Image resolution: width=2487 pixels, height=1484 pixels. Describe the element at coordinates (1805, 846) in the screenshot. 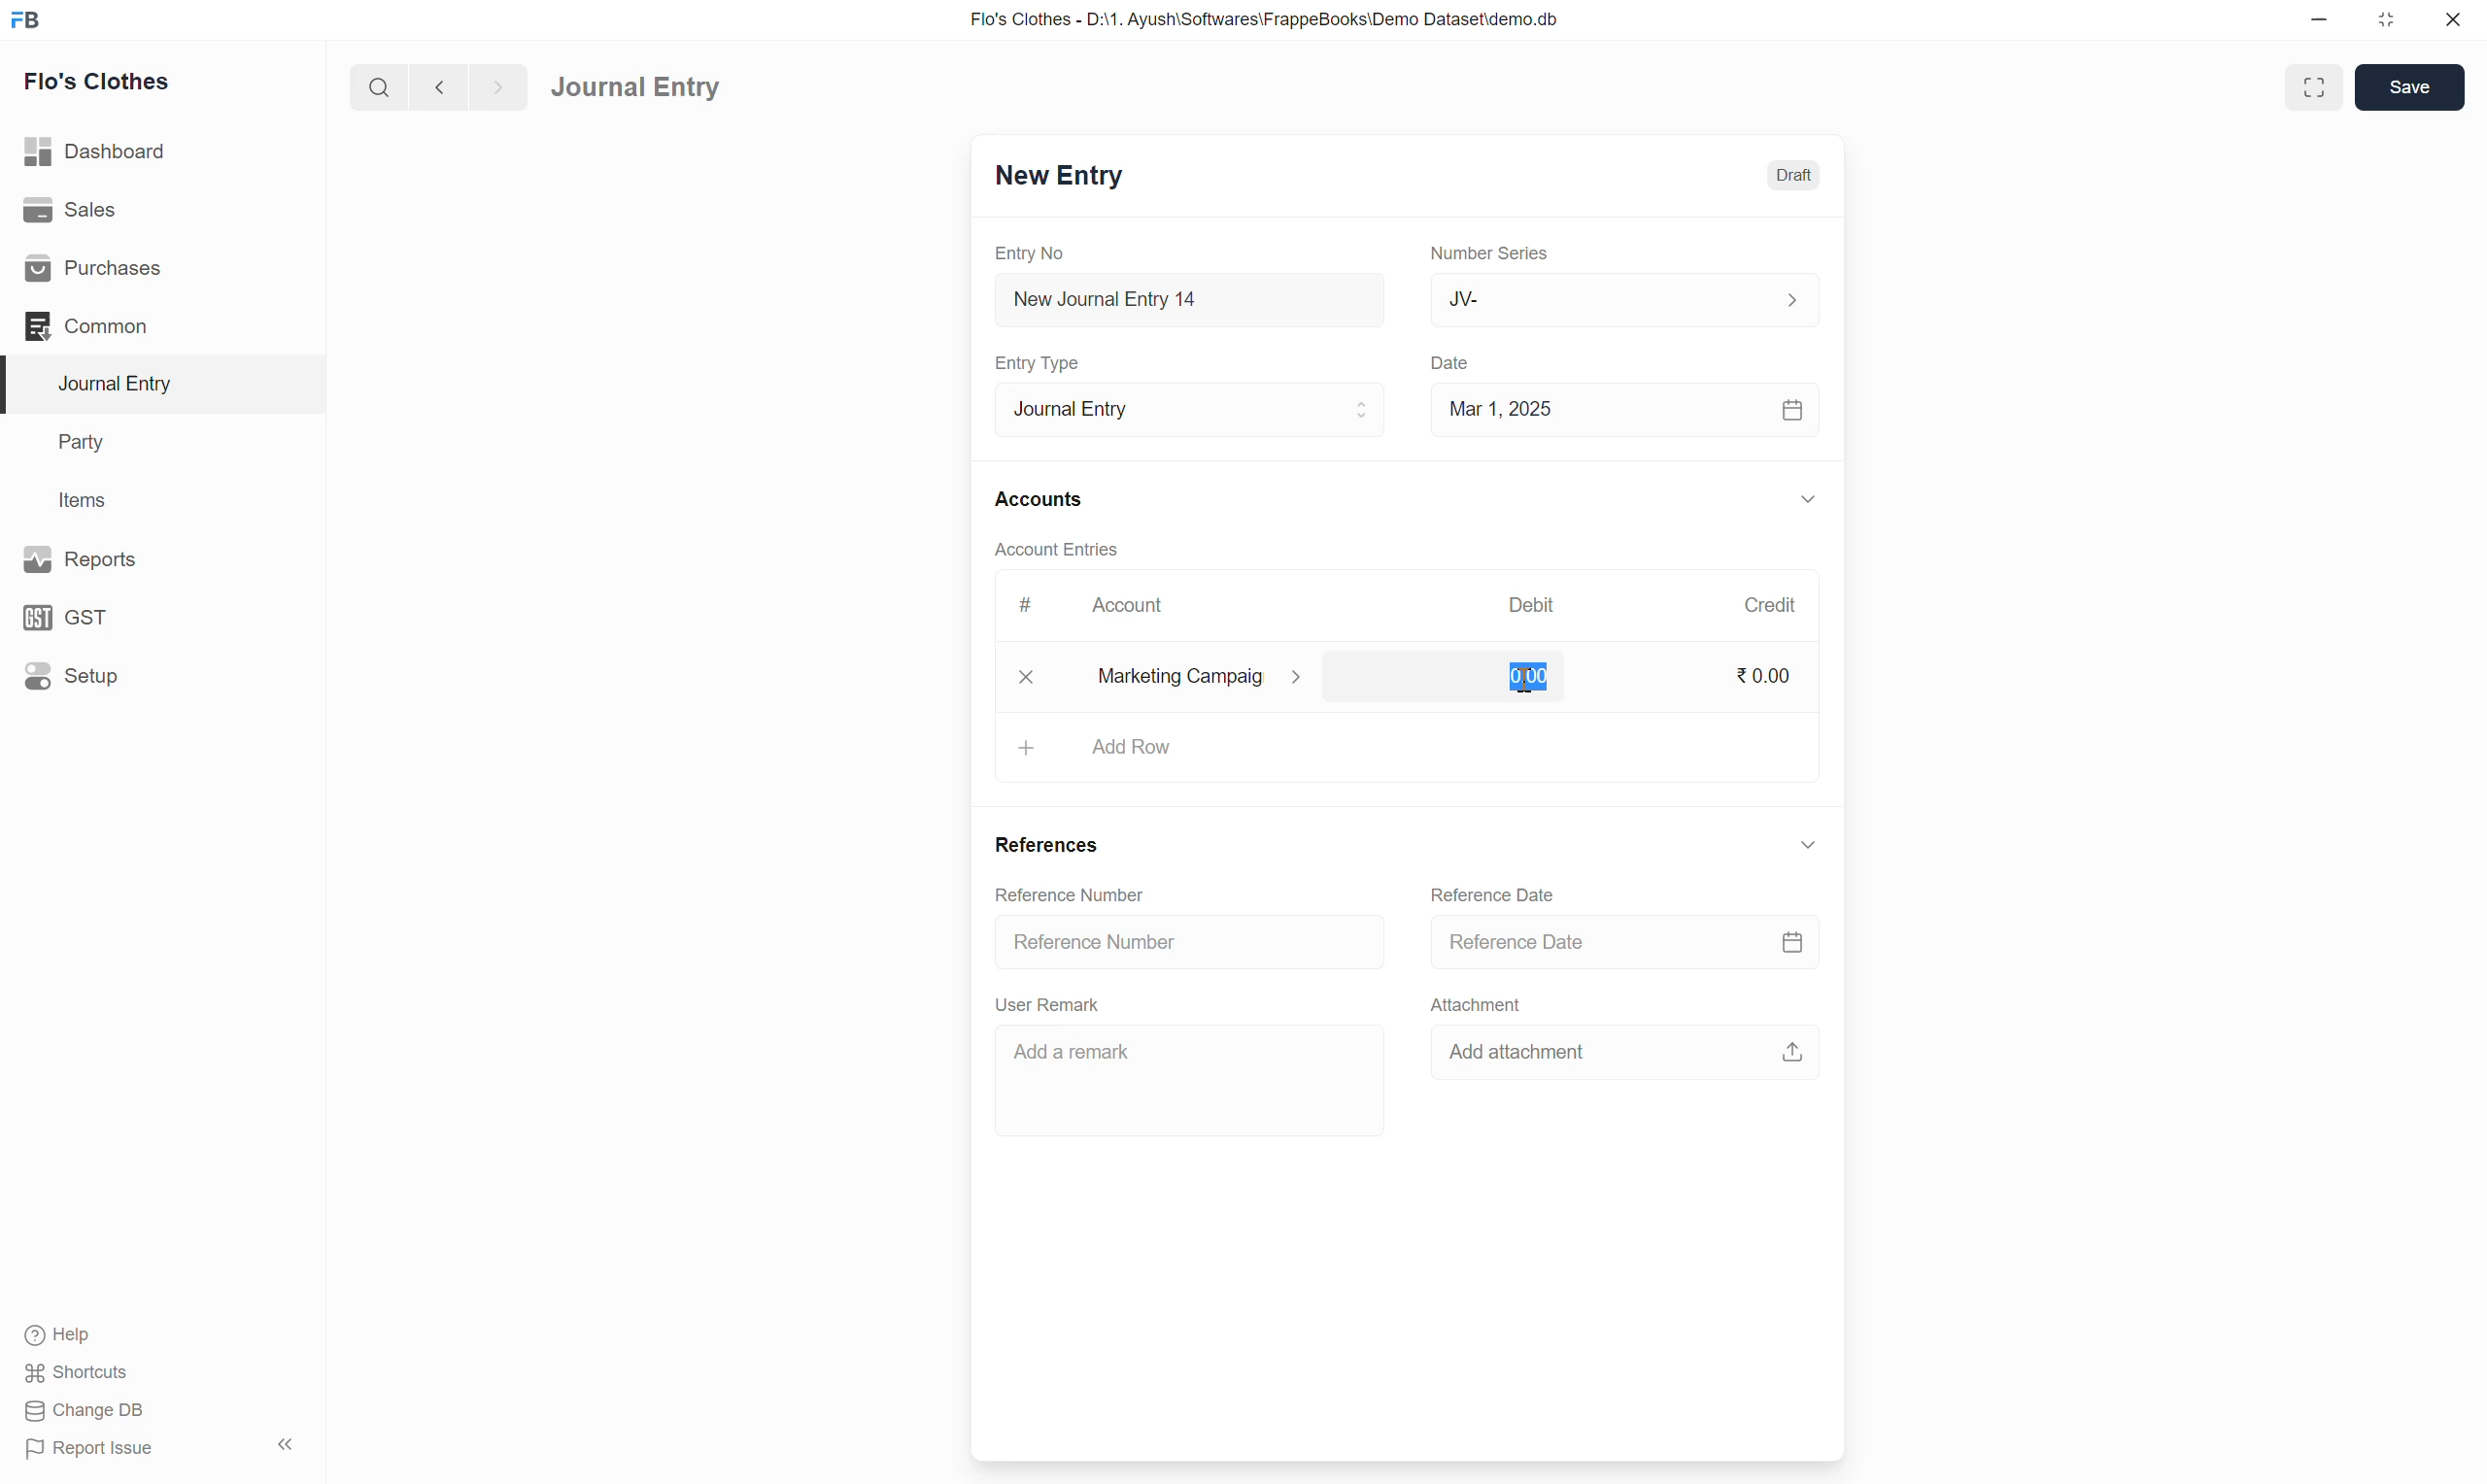

I see `down` at that location.